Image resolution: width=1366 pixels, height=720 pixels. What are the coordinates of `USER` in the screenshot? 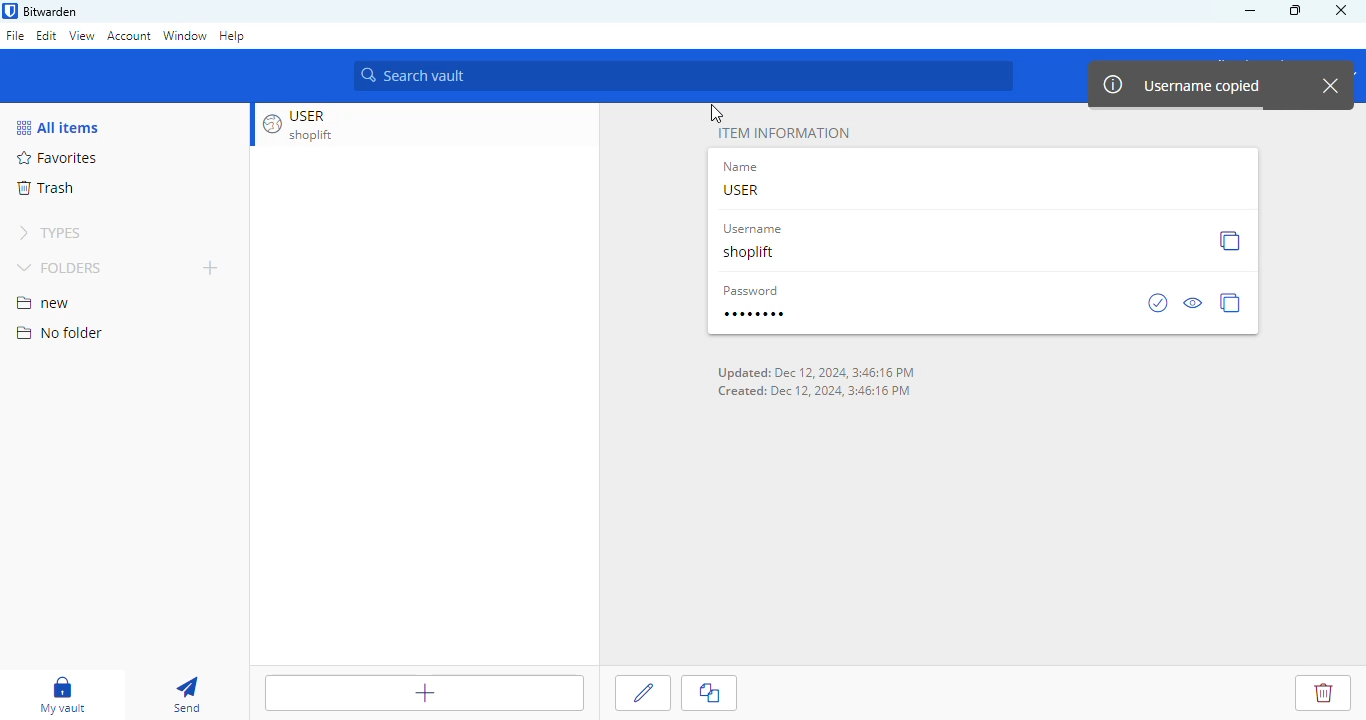 It's located at (741, 190).